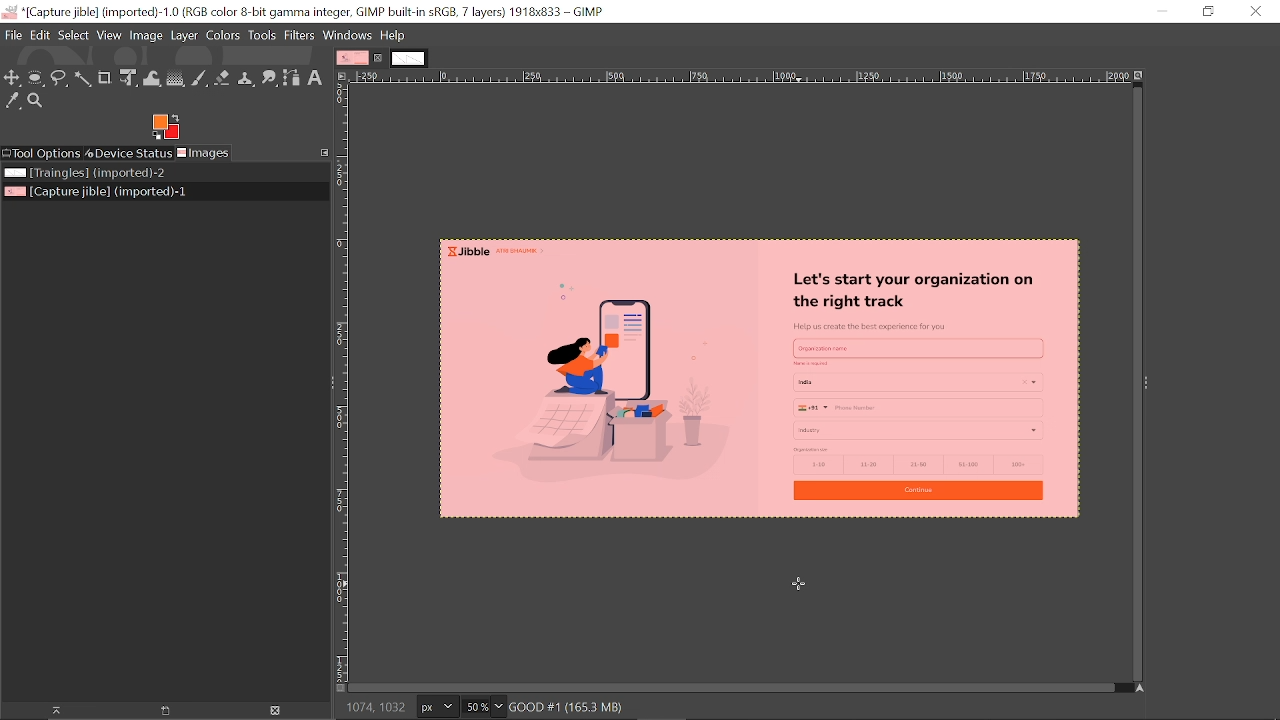  What do you see at coordinates (742, 77) in the screenshot?
I see `Horizontal label` at bounding box center [742, 77].